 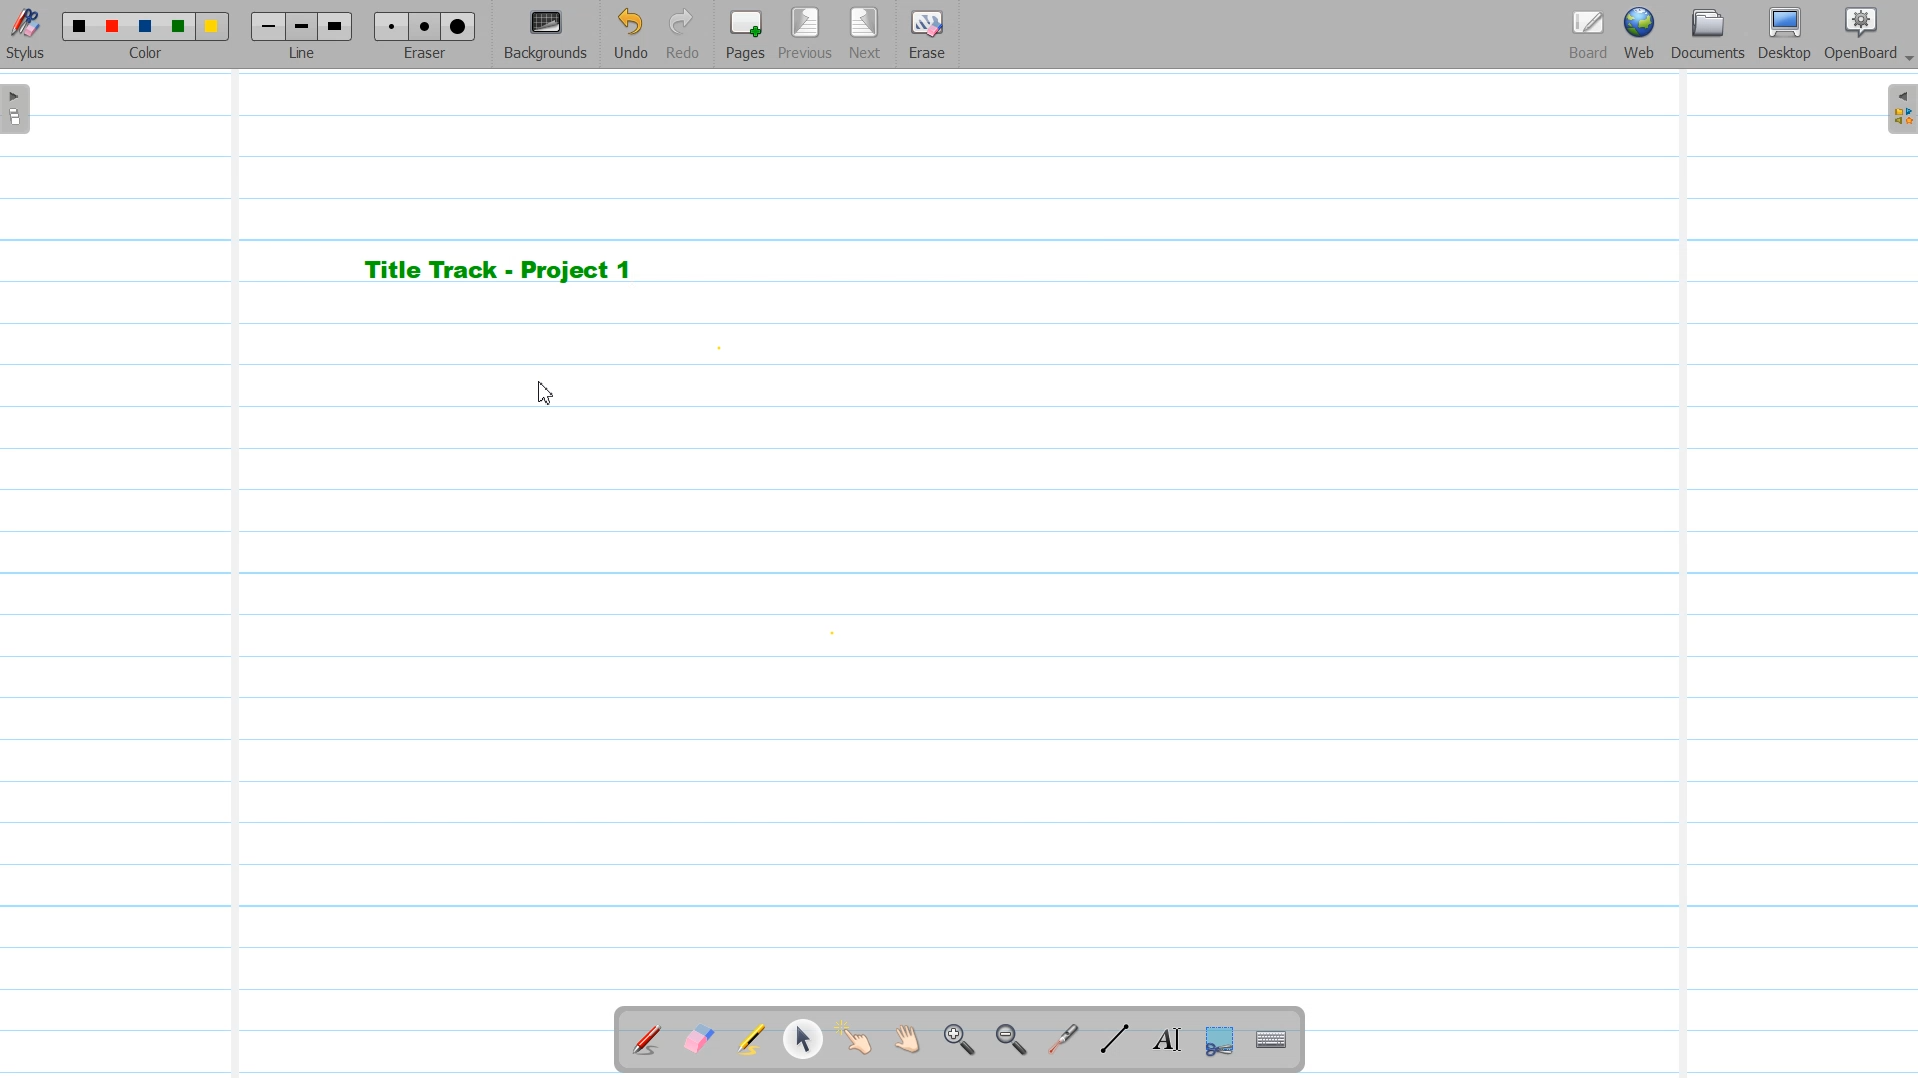 What do you see at coordinates (701, 1041) in the screenshot?
I see `Erase Annotation` at bounding box center [701, 1041].